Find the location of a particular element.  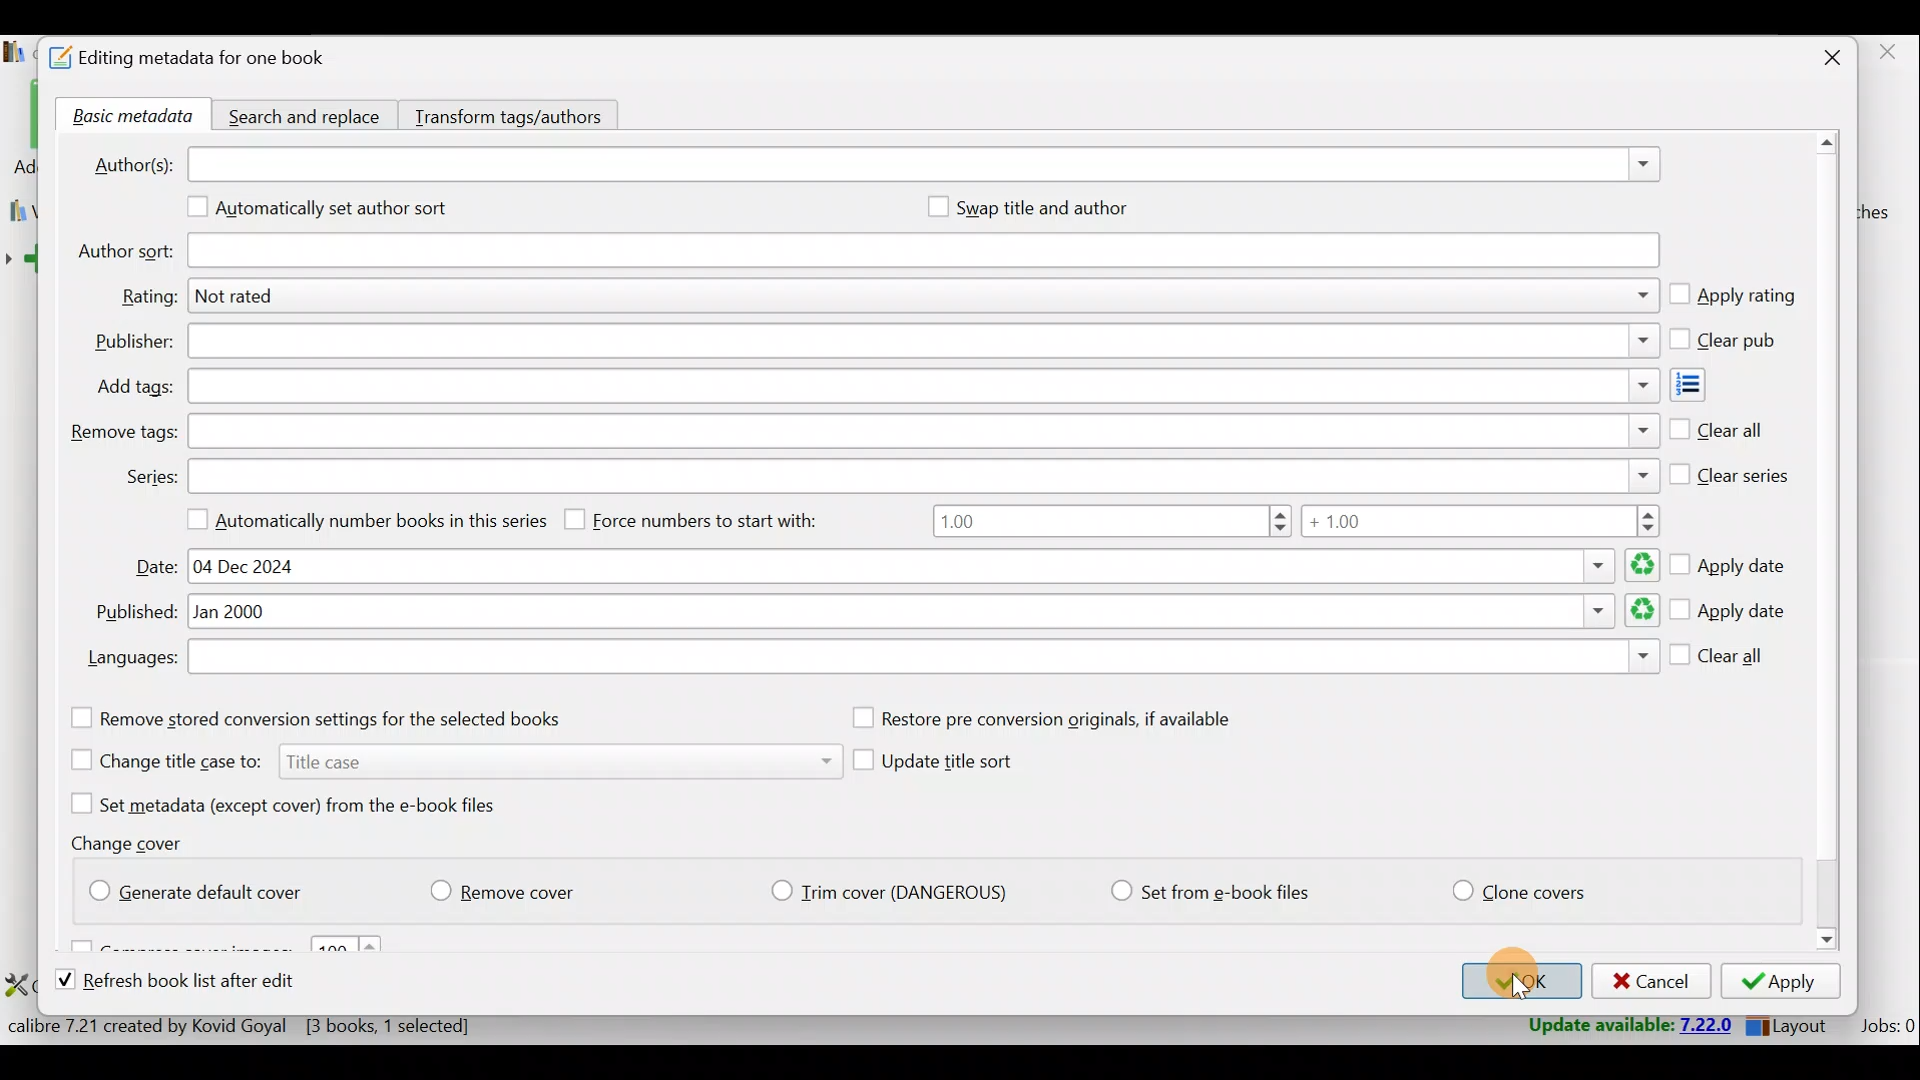

Remove tags is located at coordinates (921, 431).